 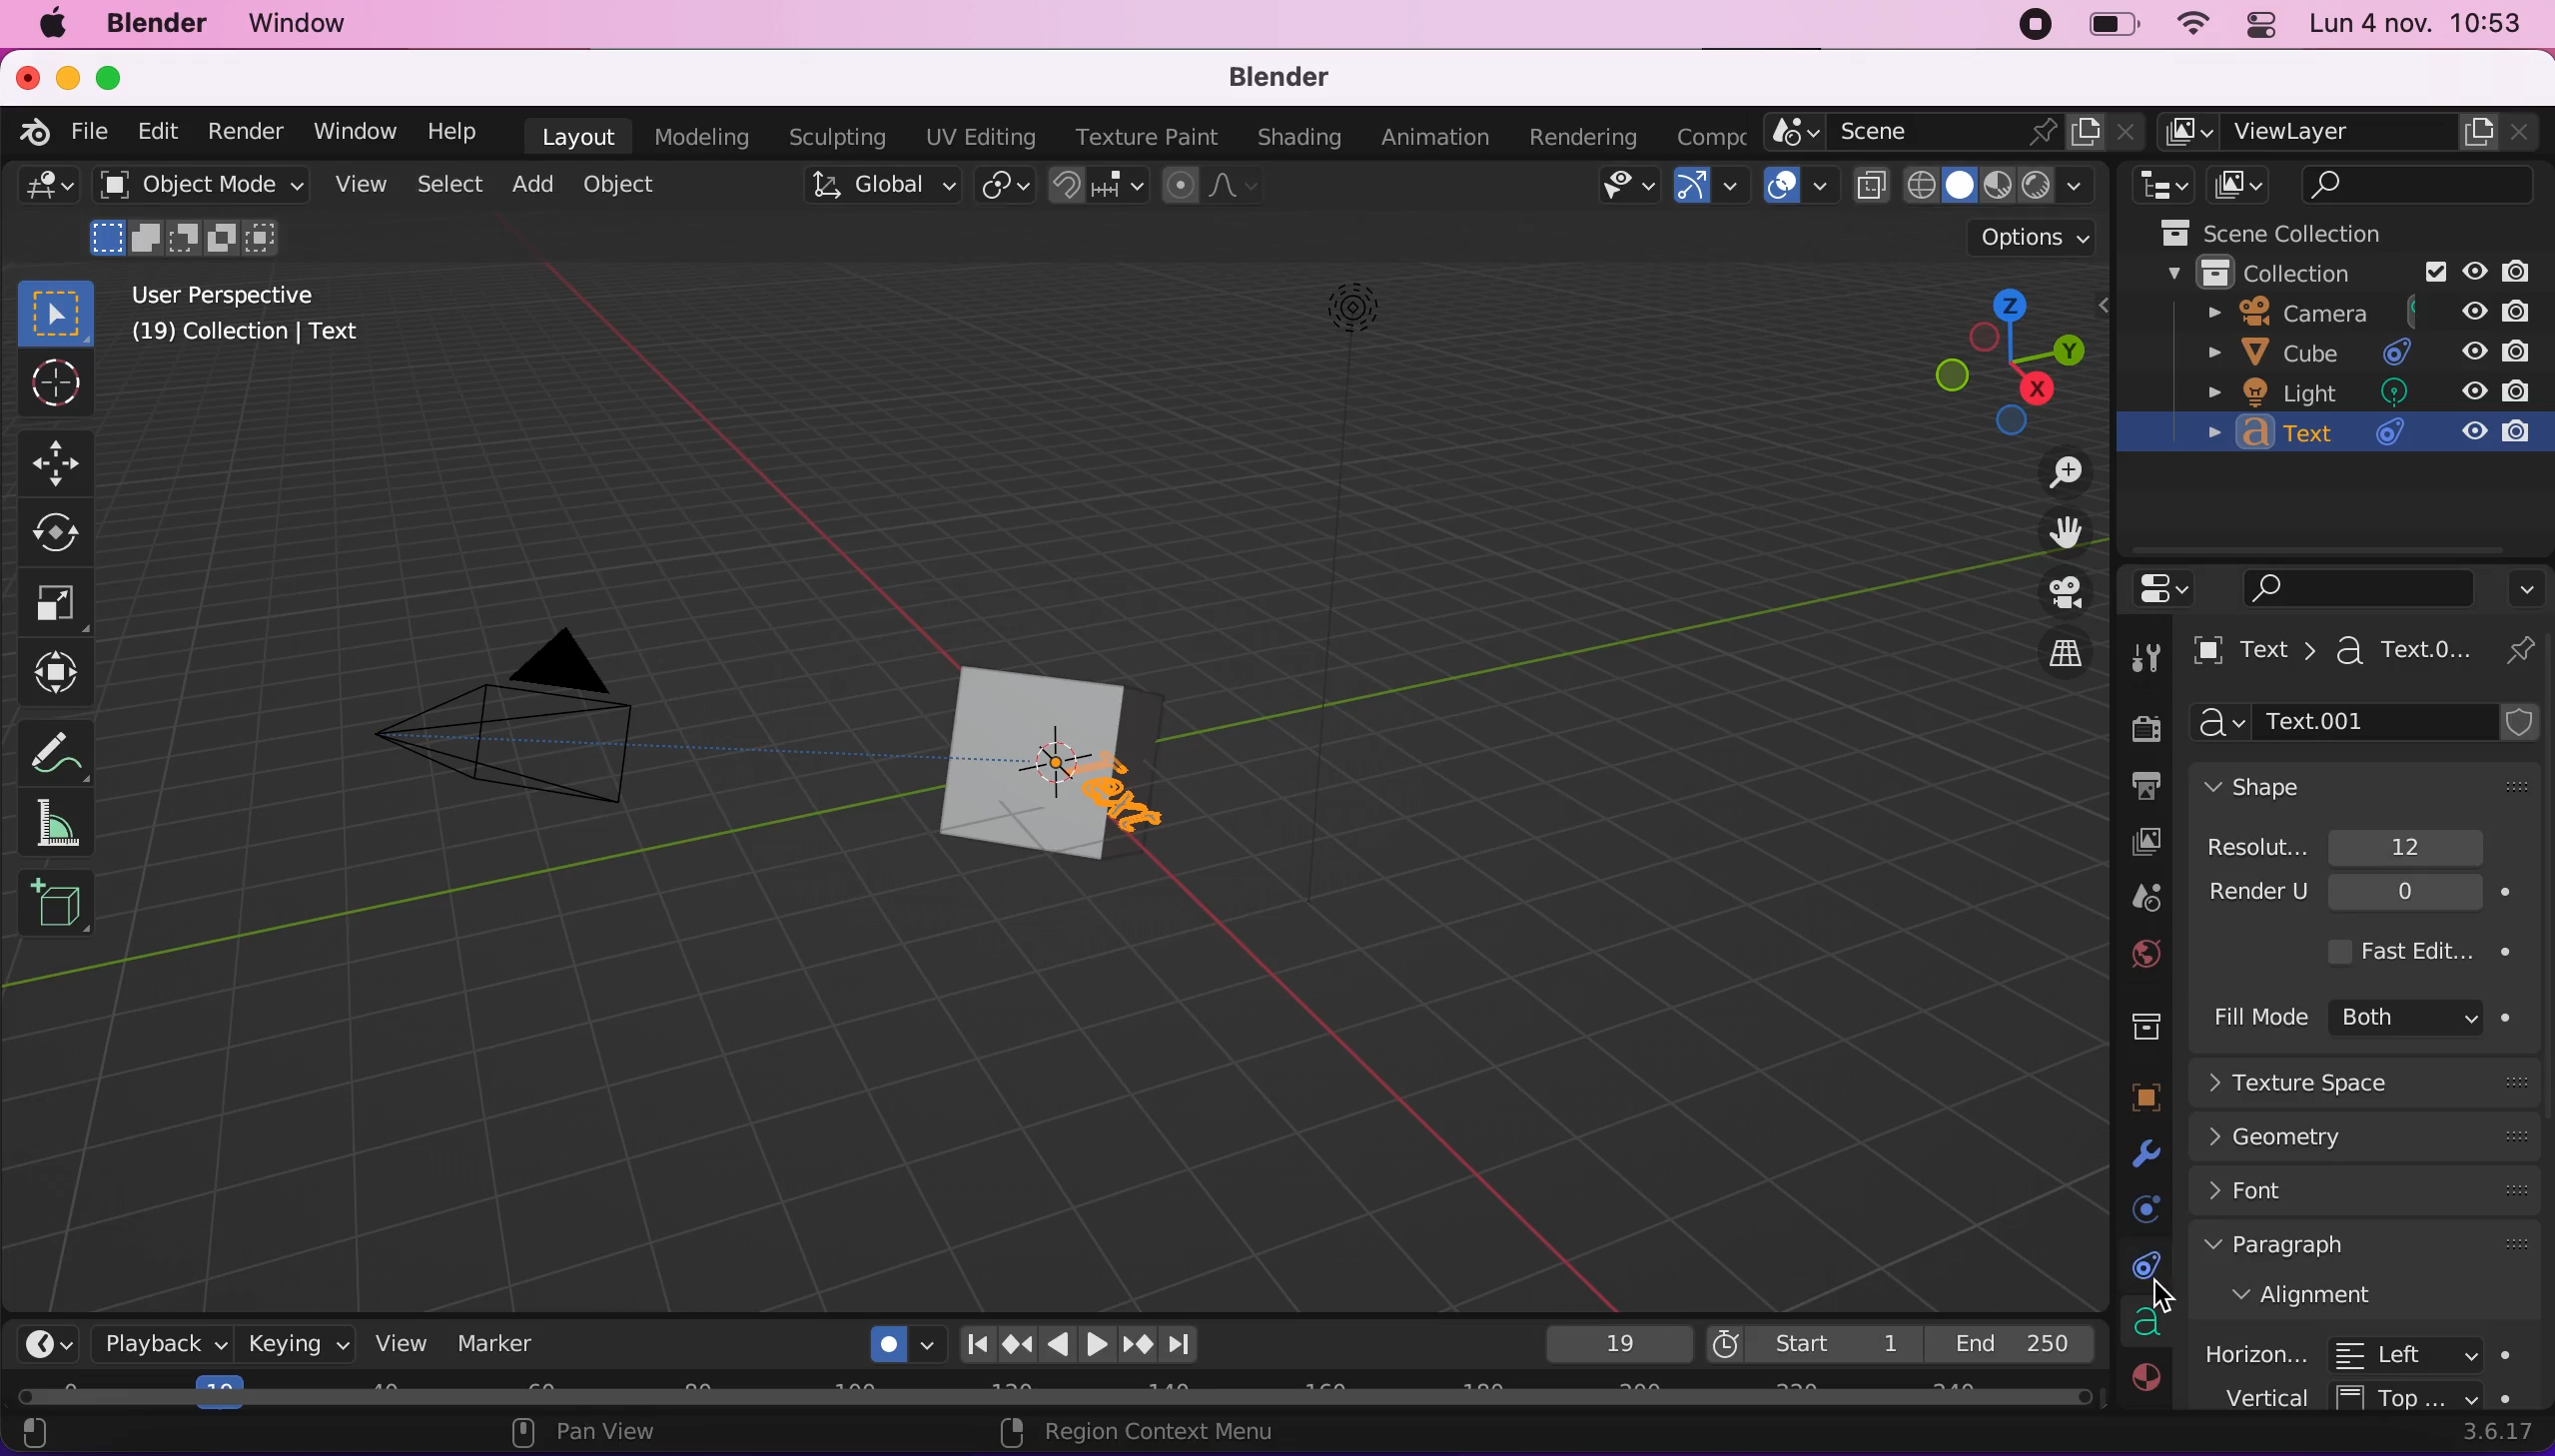 I want to click on vertical, so click(x=2378, y=1395).